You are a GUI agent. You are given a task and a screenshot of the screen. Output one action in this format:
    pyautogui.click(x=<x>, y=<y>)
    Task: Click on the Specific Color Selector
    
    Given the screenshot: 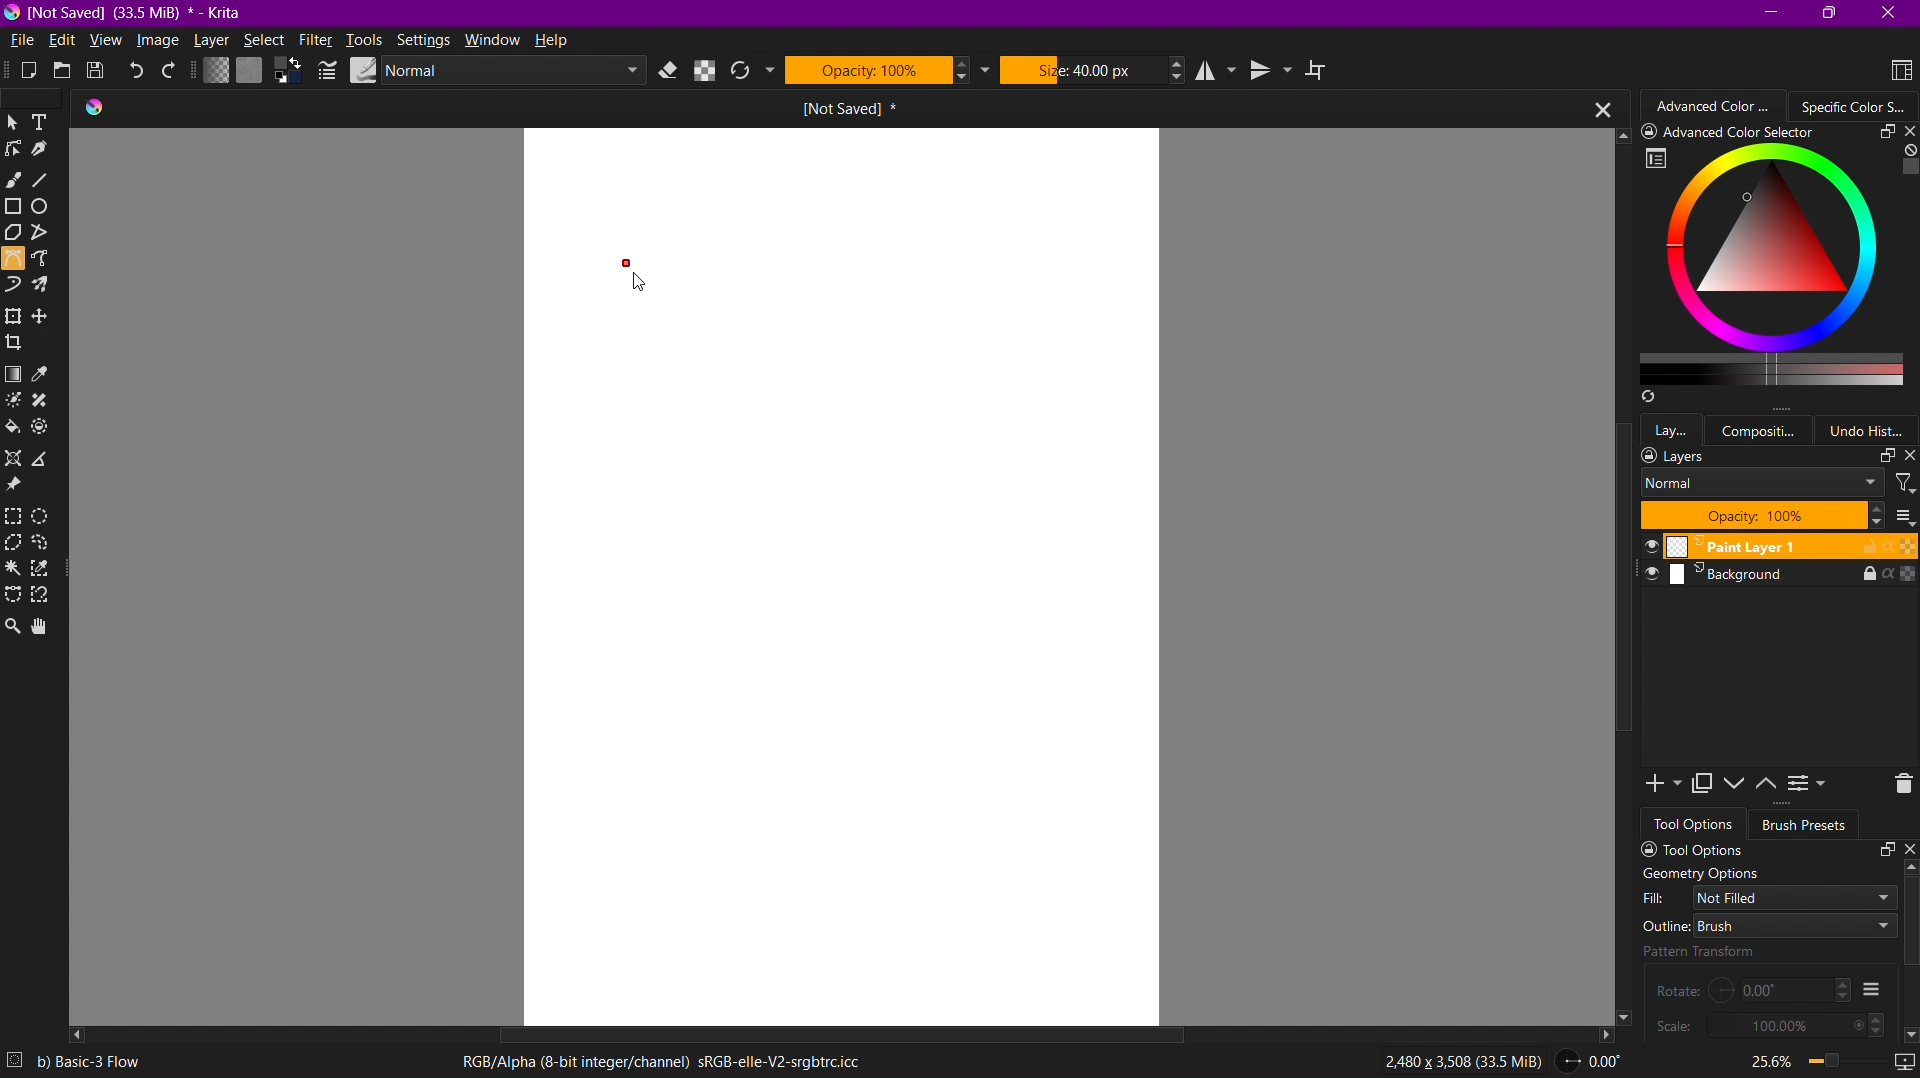 What is the action you would take?
    pyautogui.click(x=1775, y=266)
    